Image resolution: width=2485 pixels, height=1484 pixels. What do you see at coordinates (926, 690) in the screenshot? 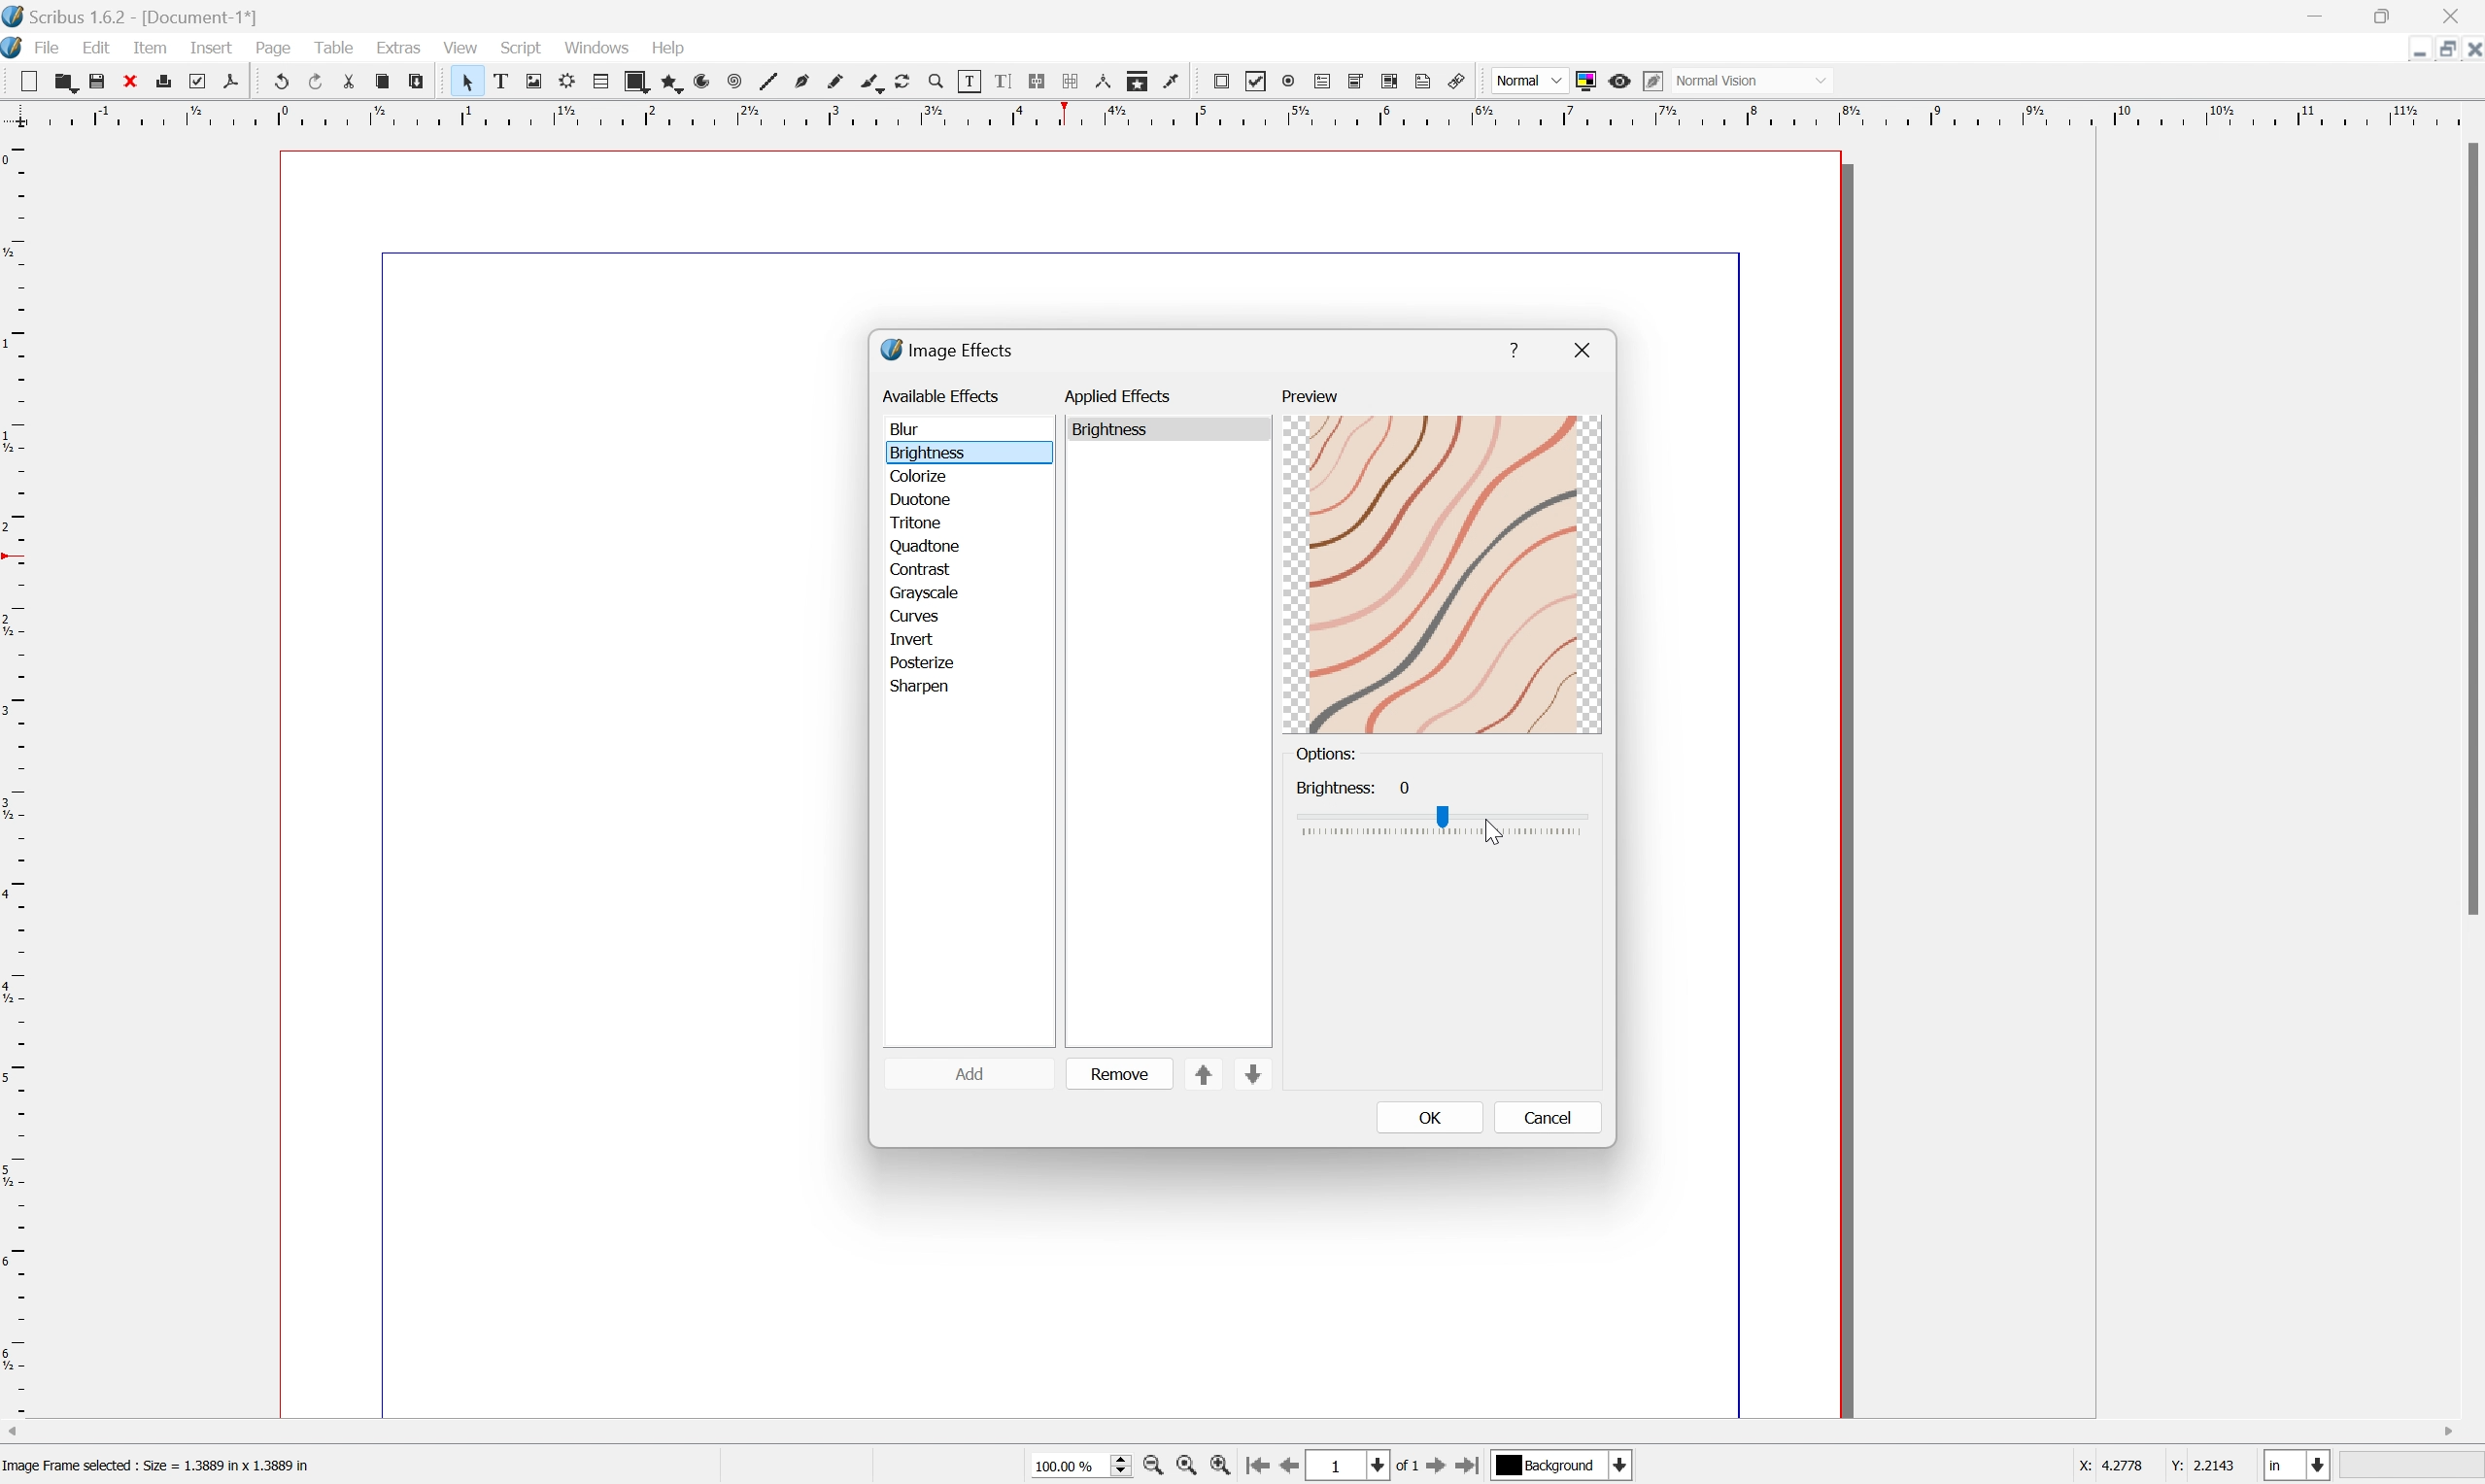
I see `sharpen` at bounding box center [926, 690].